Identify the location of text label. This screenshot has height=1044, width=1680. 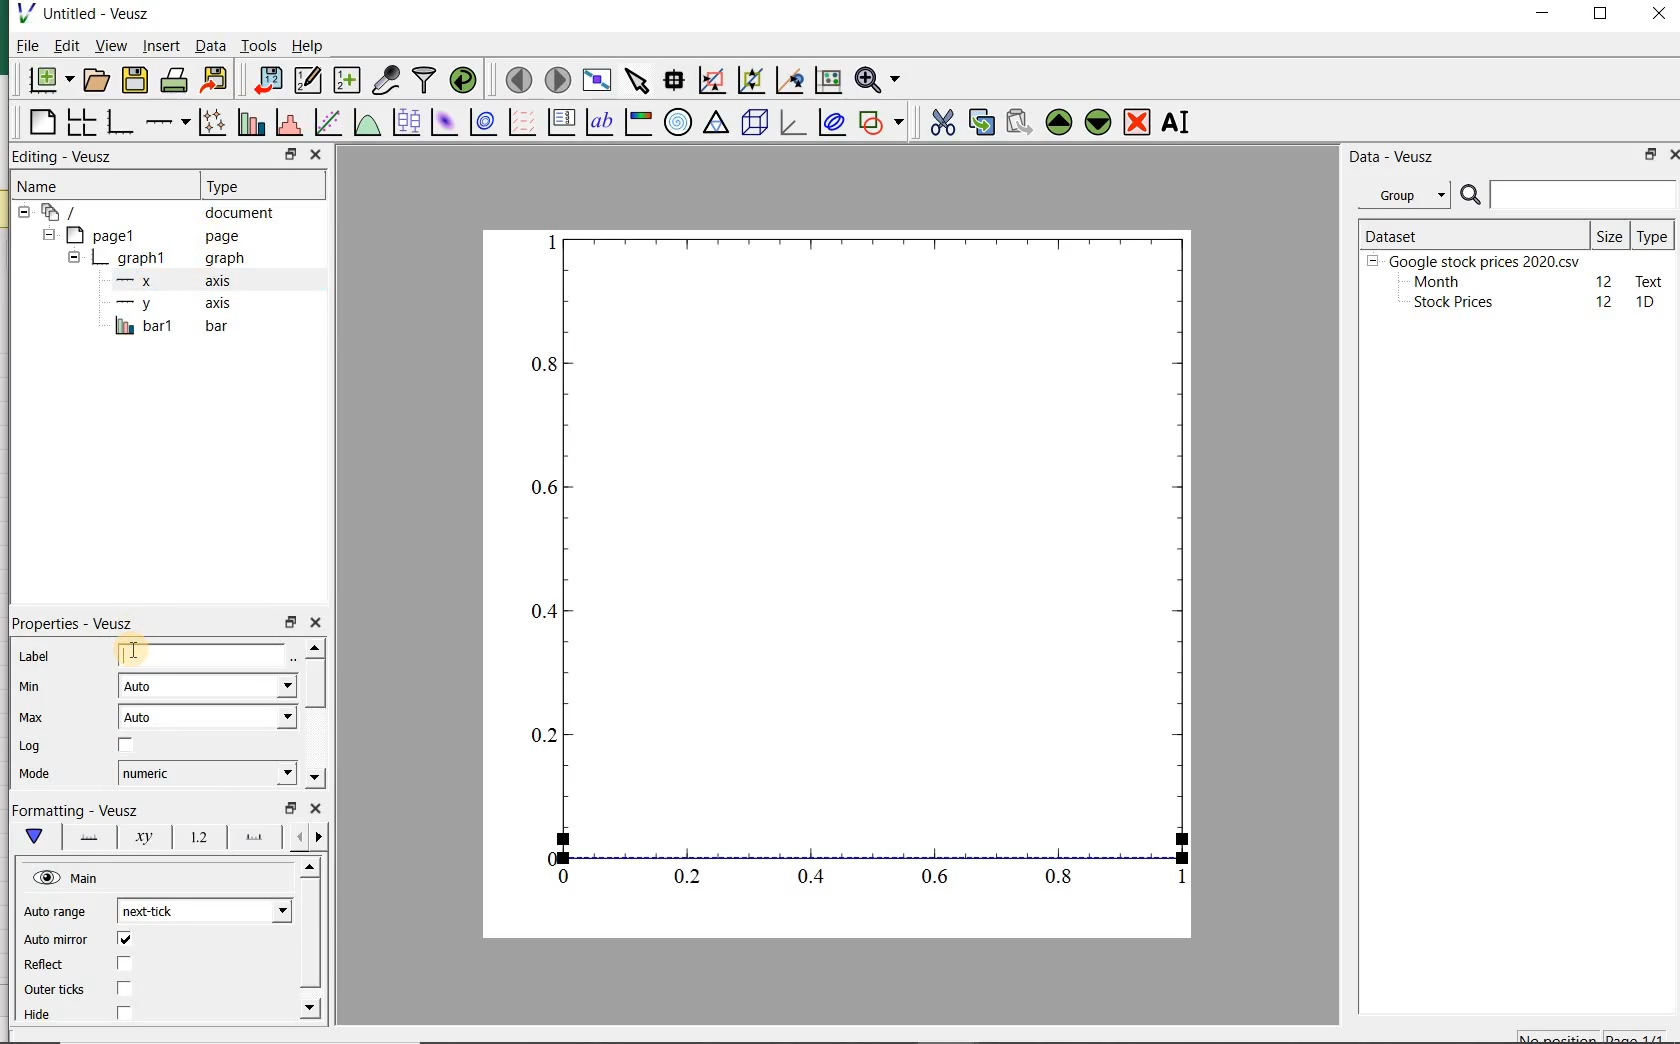
(599, 124).